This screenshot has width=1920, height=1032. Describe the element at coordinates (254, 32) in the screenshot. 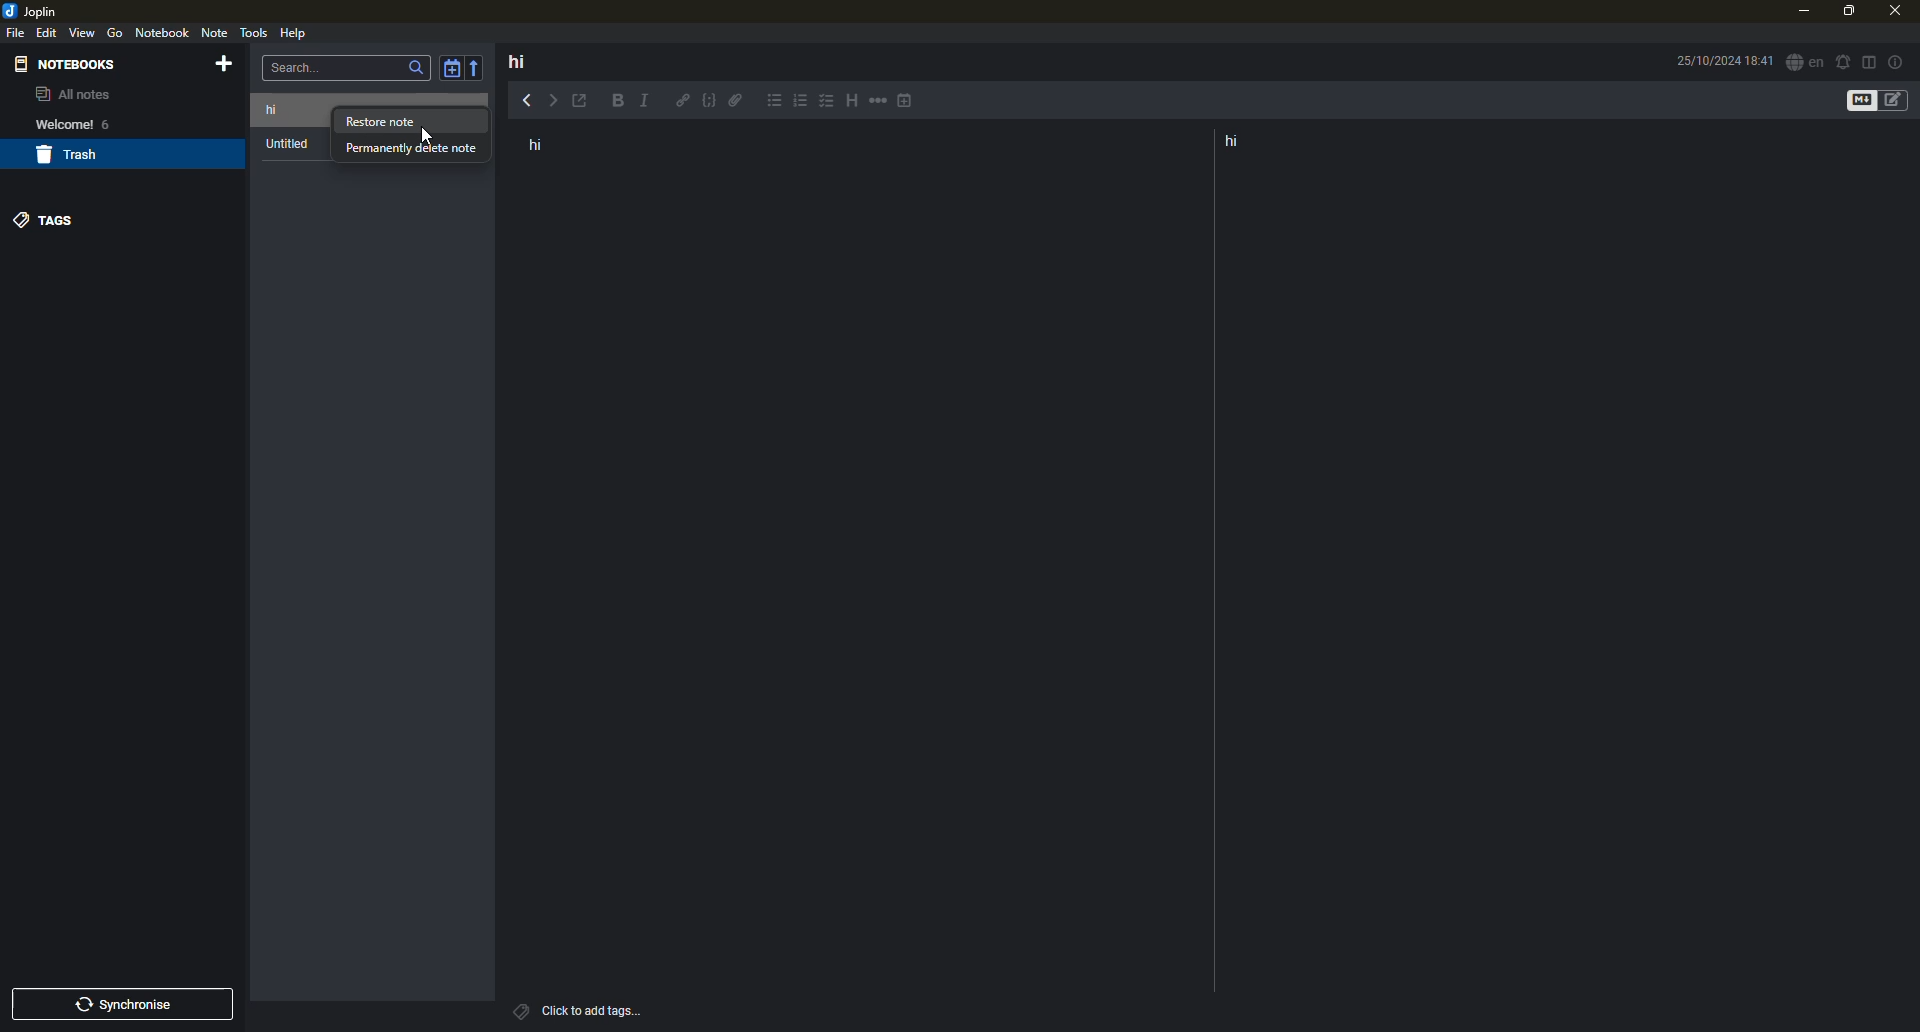

I see `tools` at that location.